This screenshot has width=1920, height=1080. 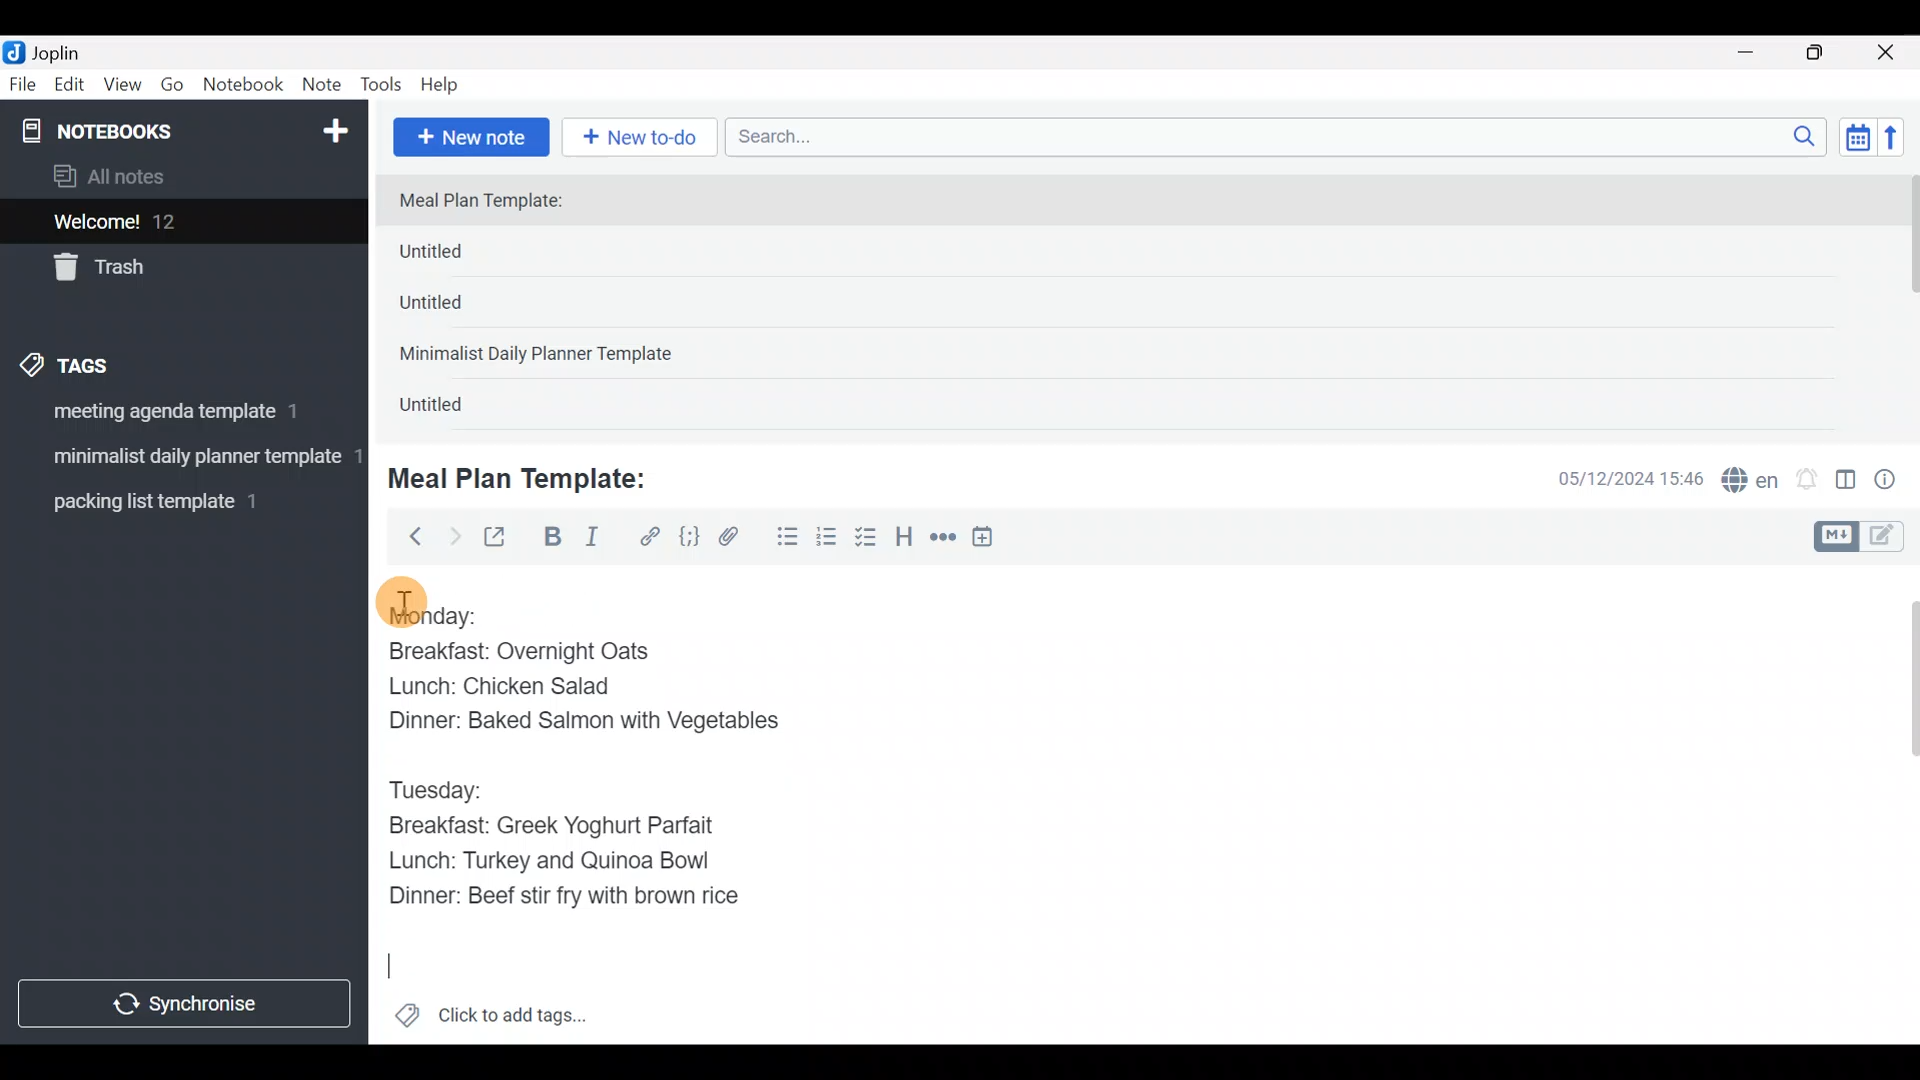 What do you see at coordinates (1757, 50) in the screenshot?
I see `Minimize` at bounding box center [1757, 50].